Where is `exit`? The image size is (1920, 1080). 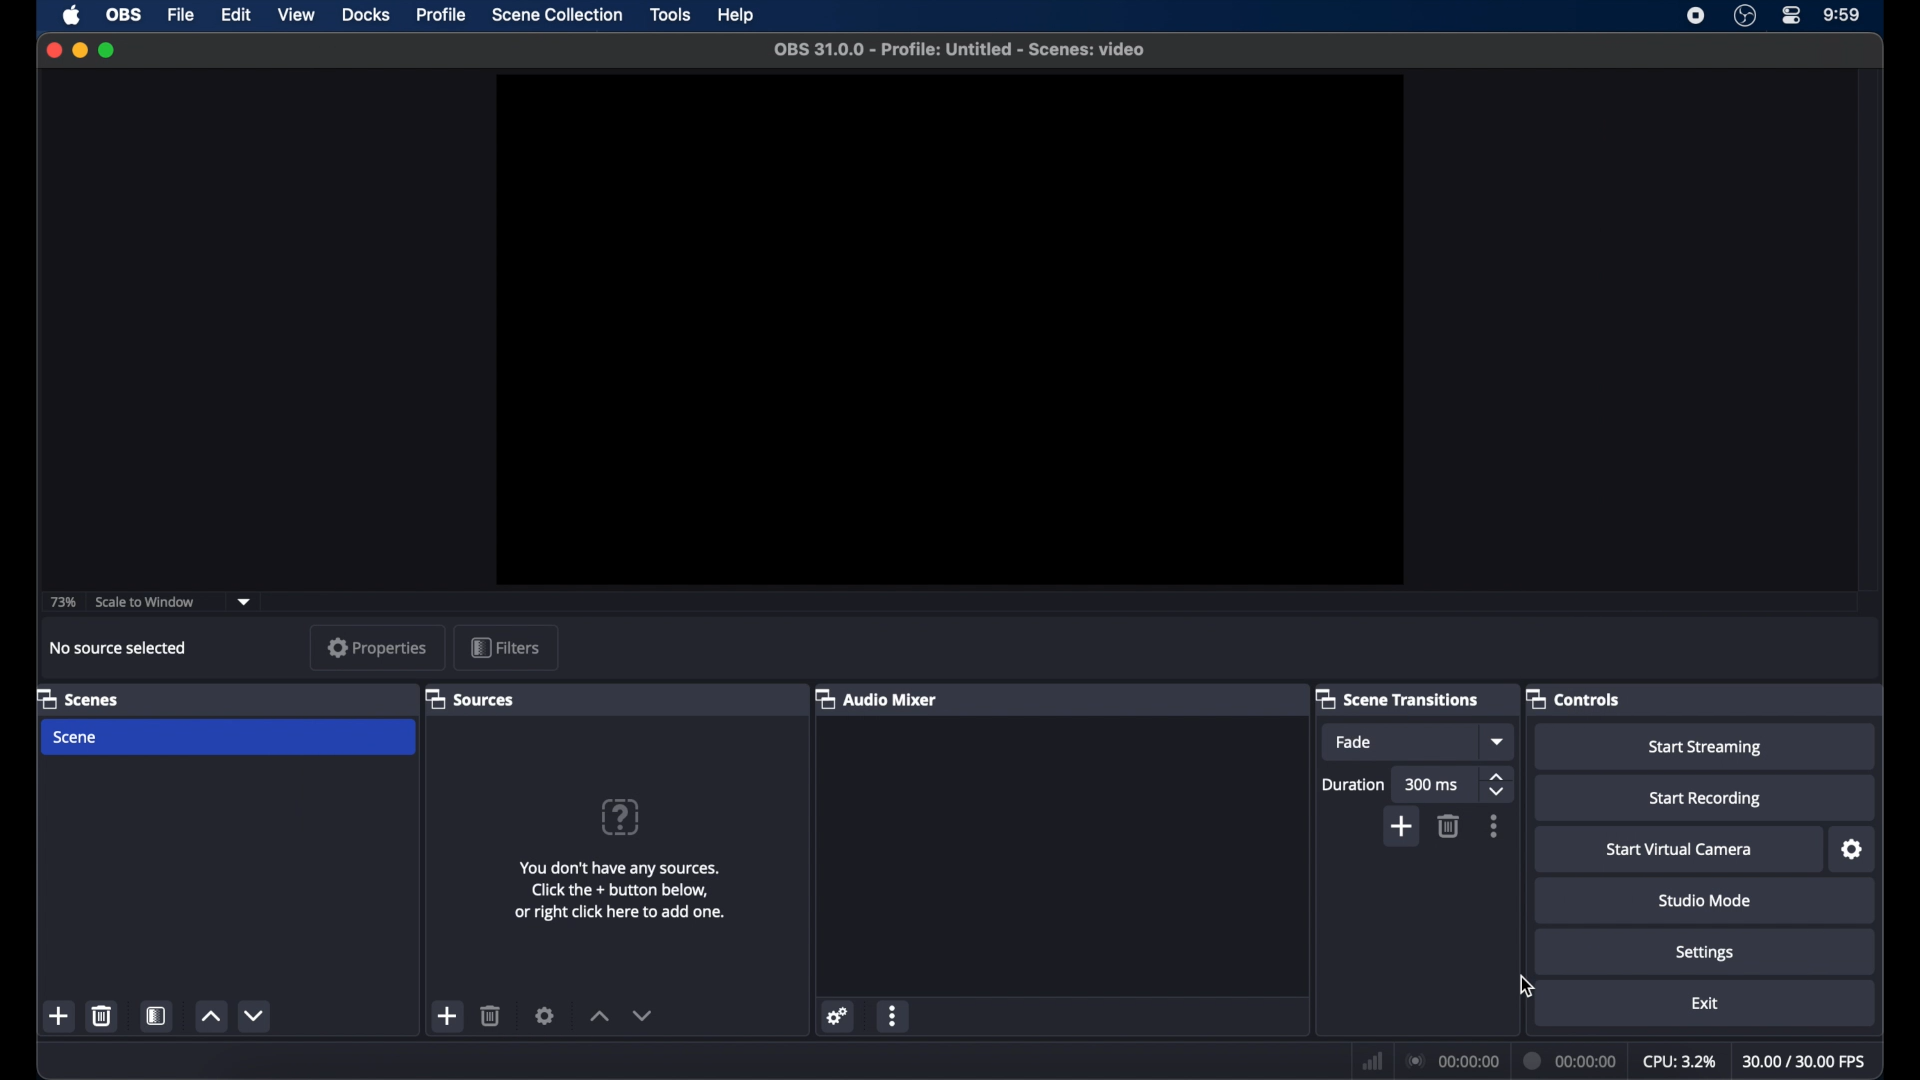 exit is located at coordinates (1704, 1004).